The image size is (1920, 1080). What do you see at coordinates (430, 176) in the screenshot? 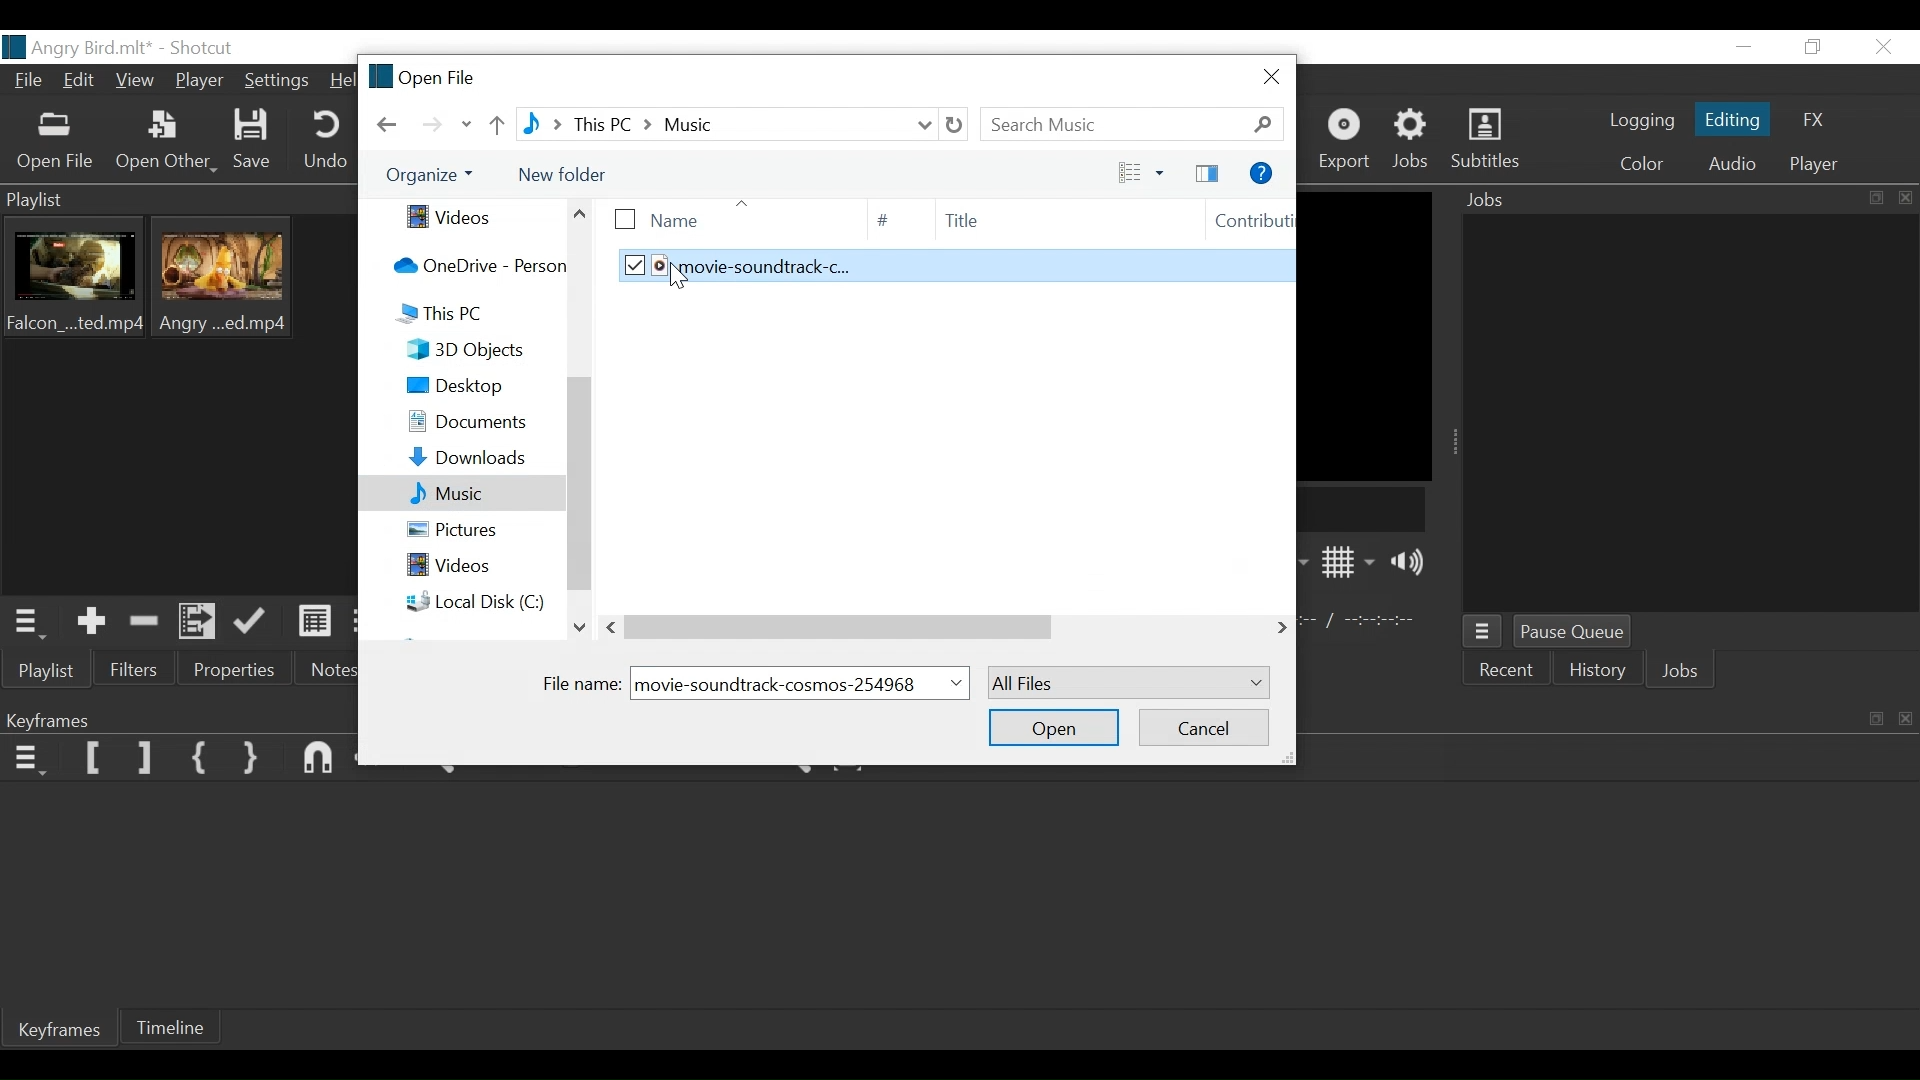
I see `Organize` at bounding box center [430, 176].